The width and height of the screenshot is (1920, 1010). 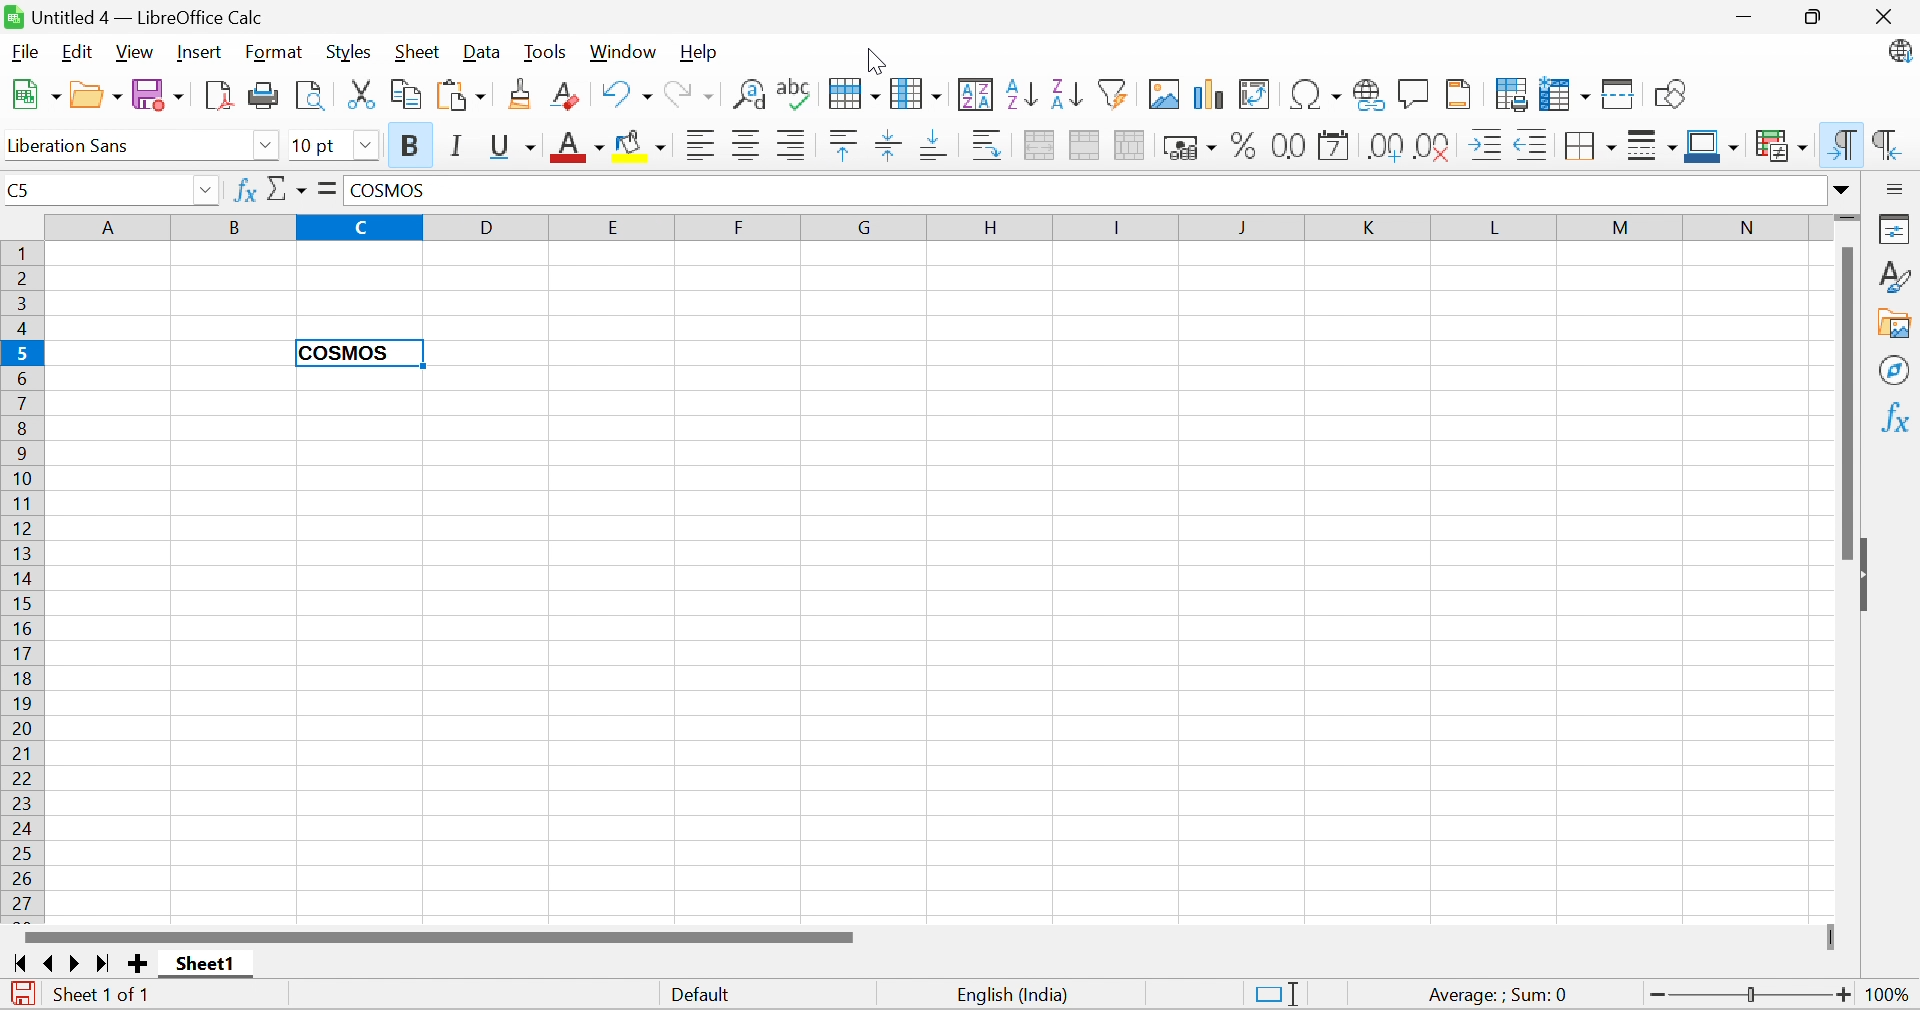 I want to click on COSMOS, so click(x=385, y=190).